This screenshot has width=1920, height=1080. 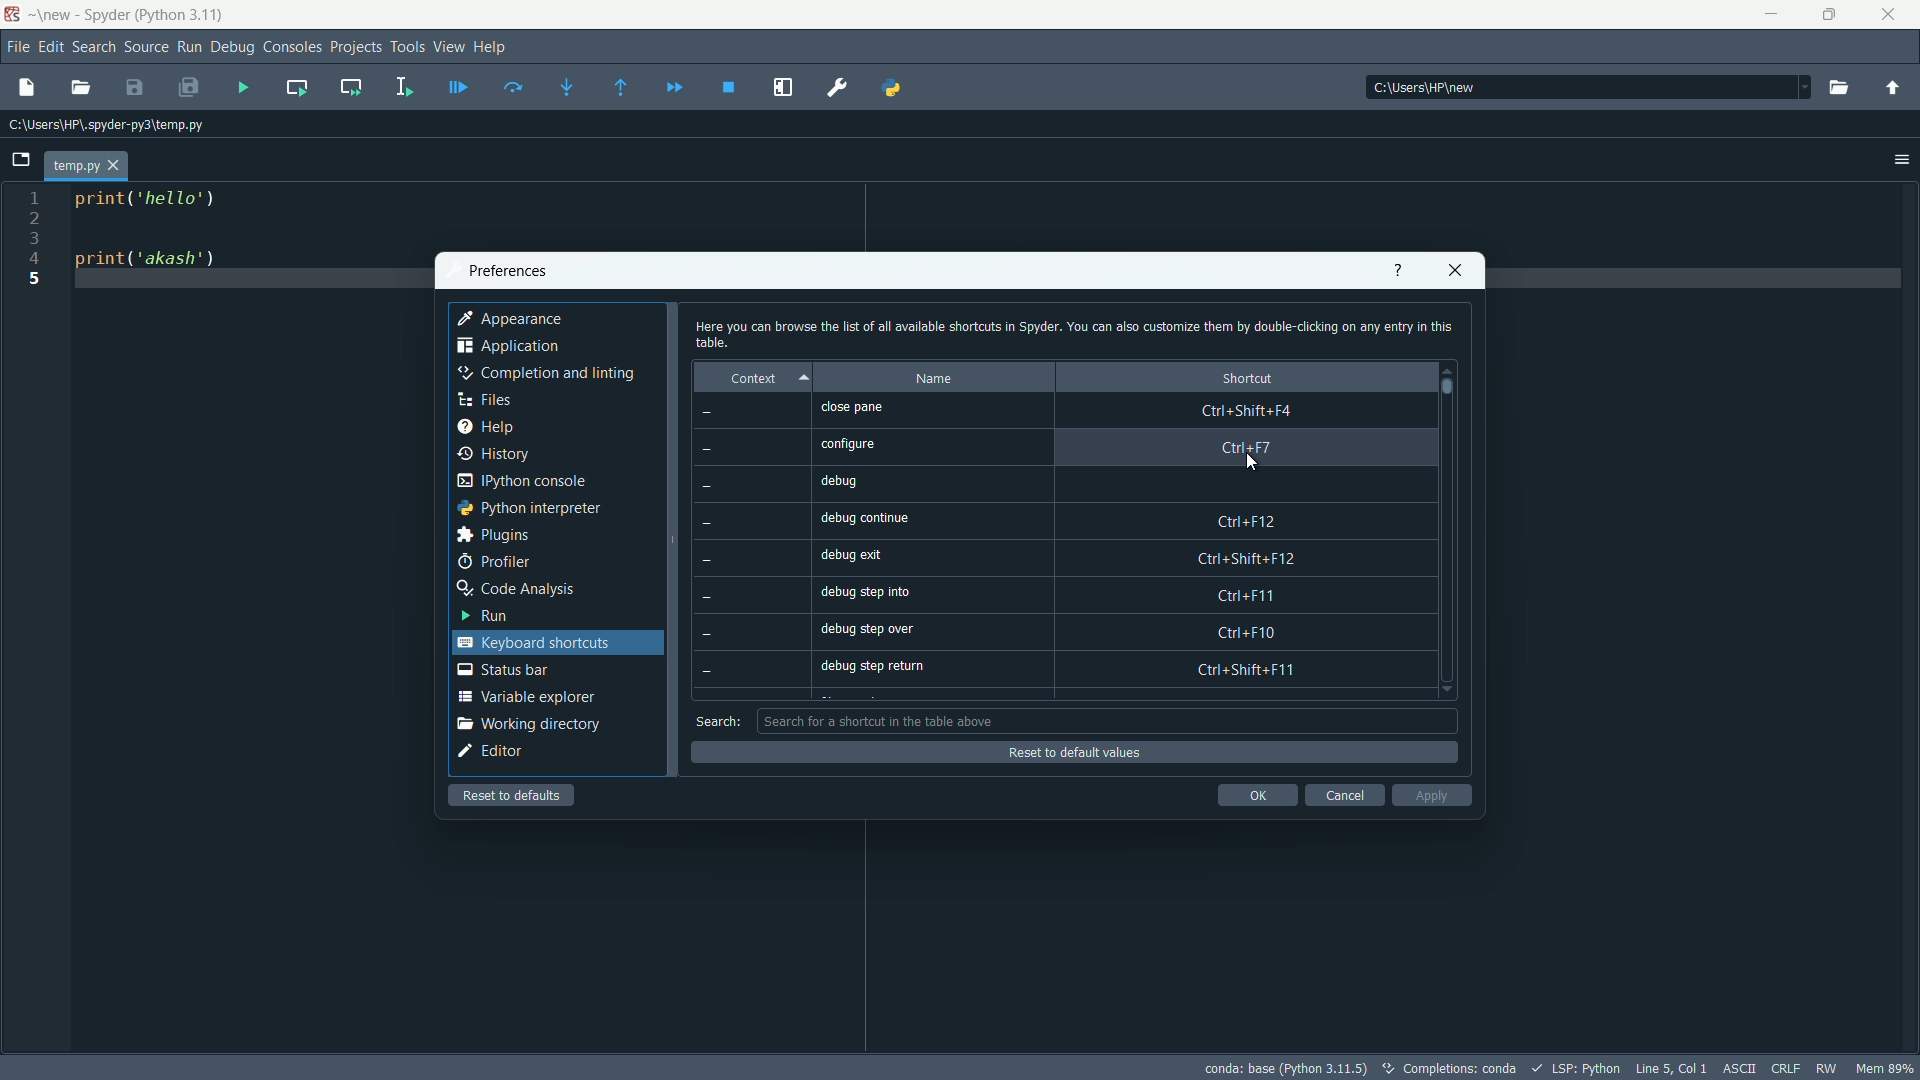 I want to click on cursor position, so click(x=1669, y=1066).